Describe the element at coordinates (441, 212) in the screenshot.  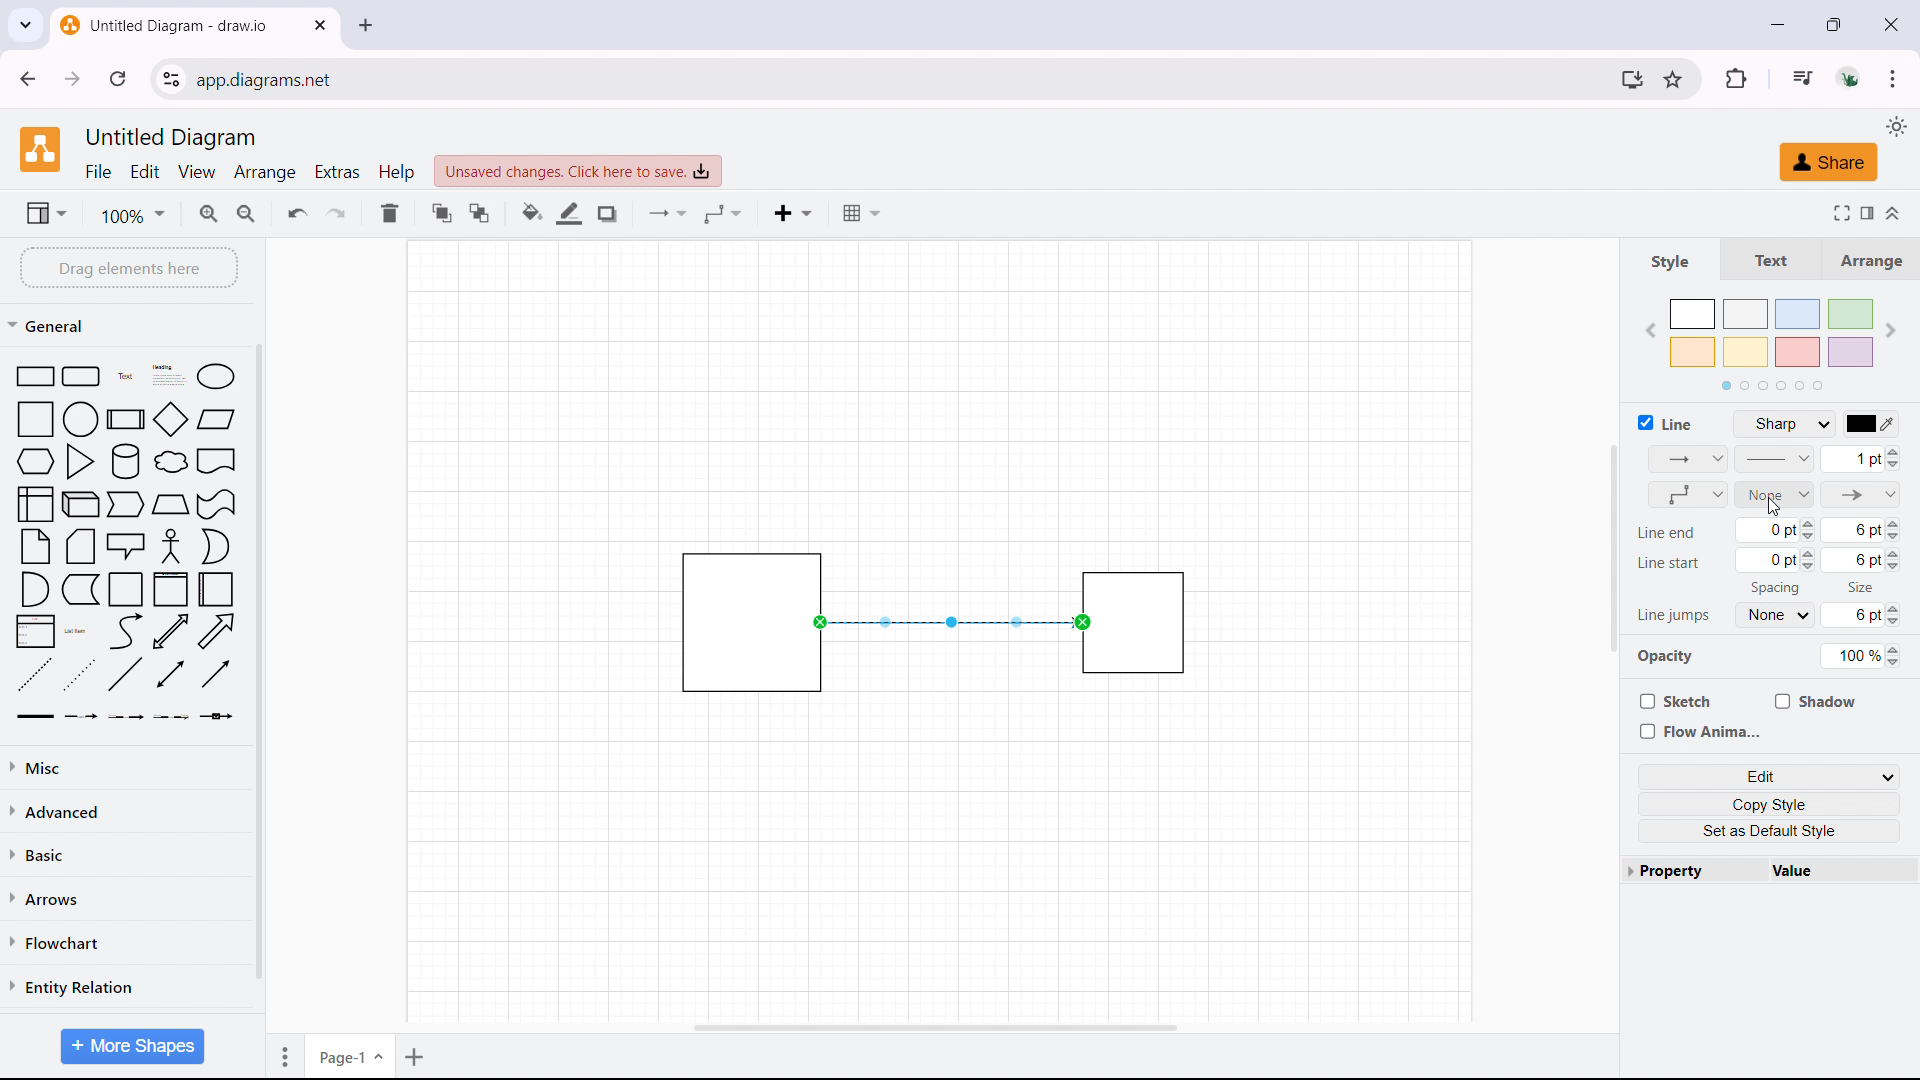
I see `to front` at that location.